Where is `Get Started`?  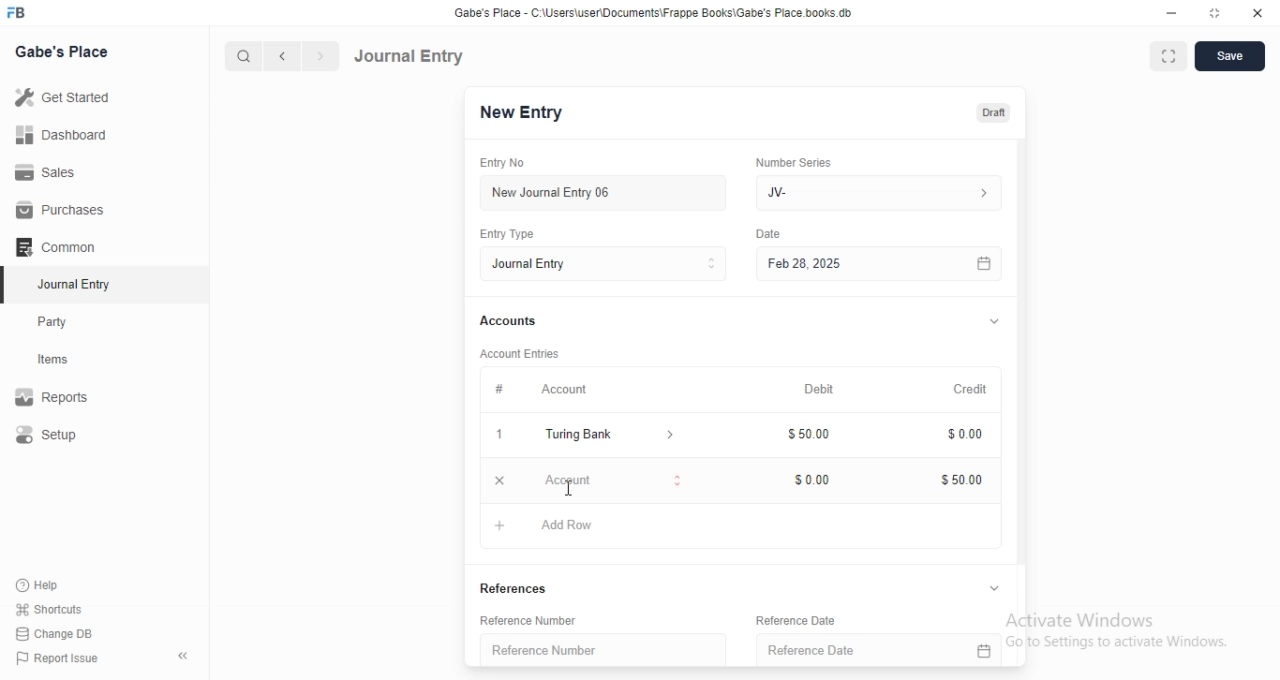 Get Started is located at coordinates (67, 97).